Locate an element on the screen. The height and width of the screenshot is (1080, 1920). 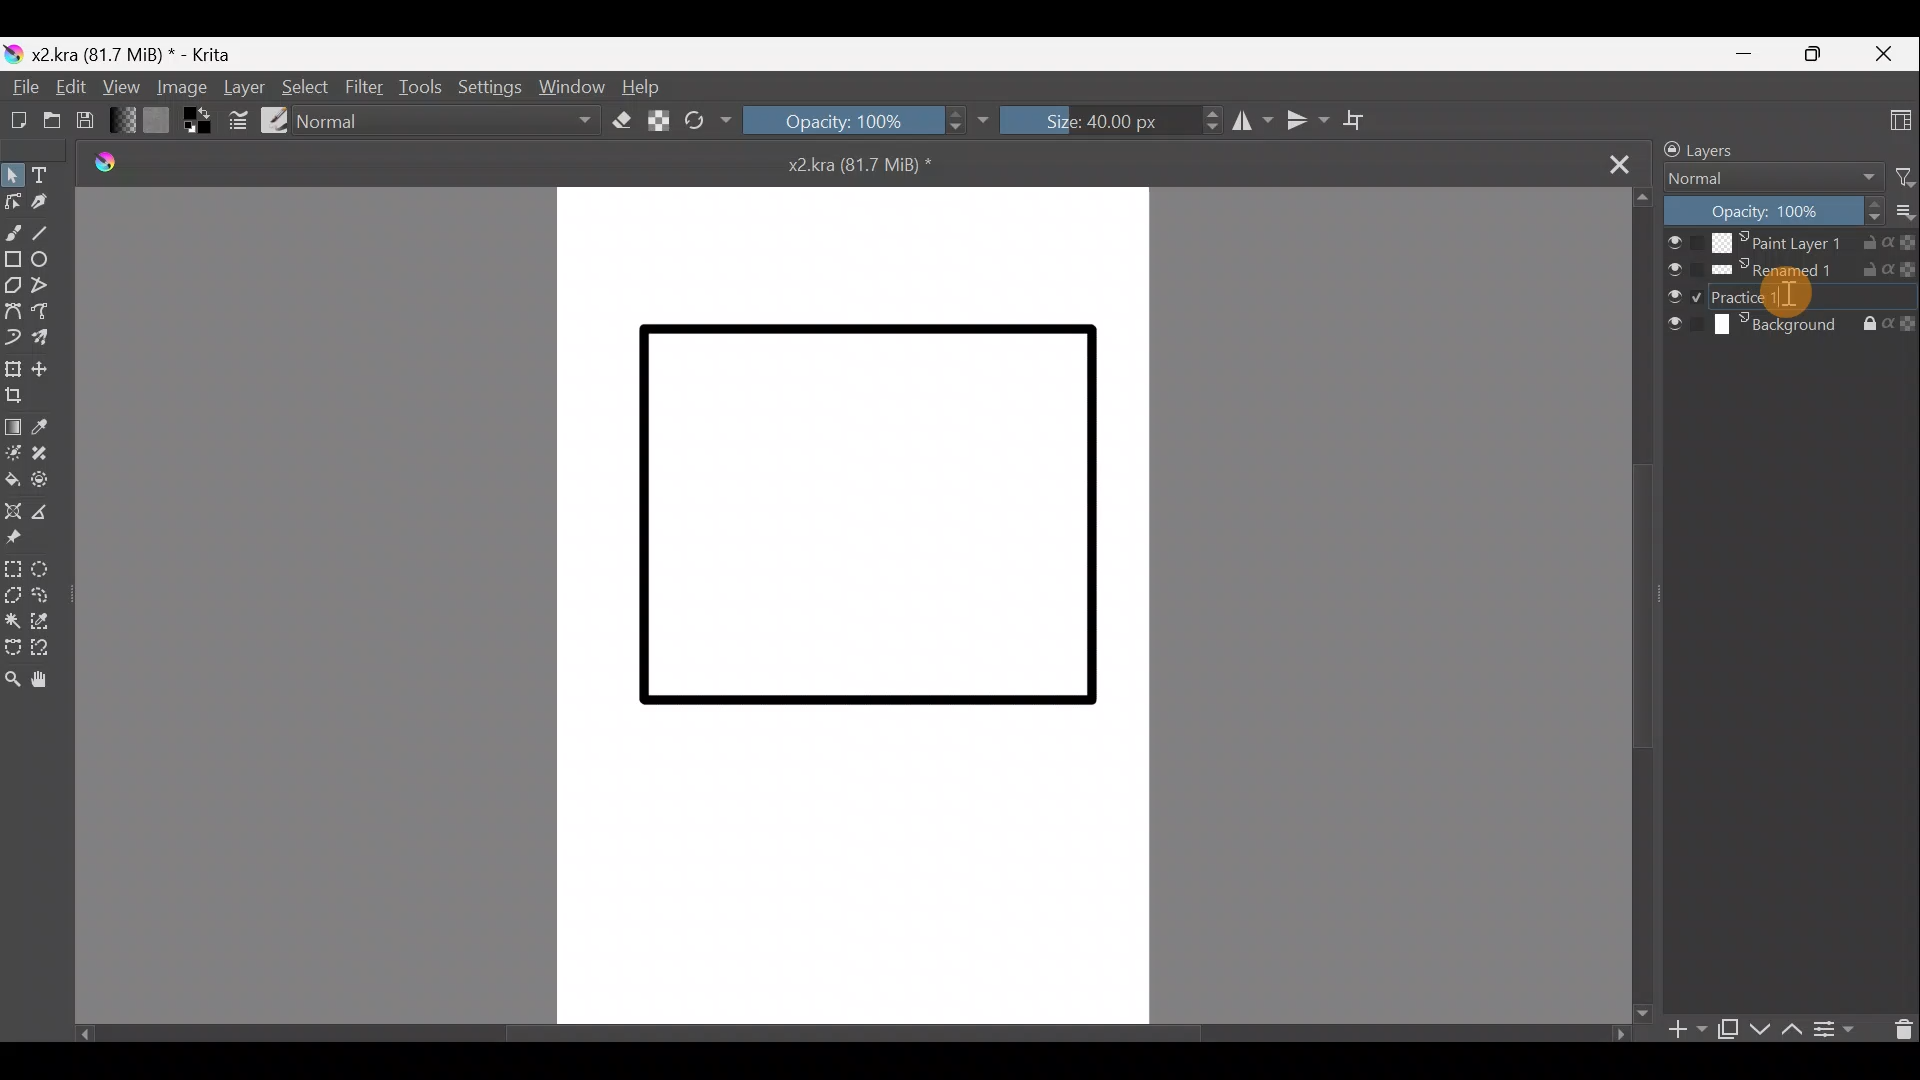
Add layer is located at coordinates (1682, 1034).